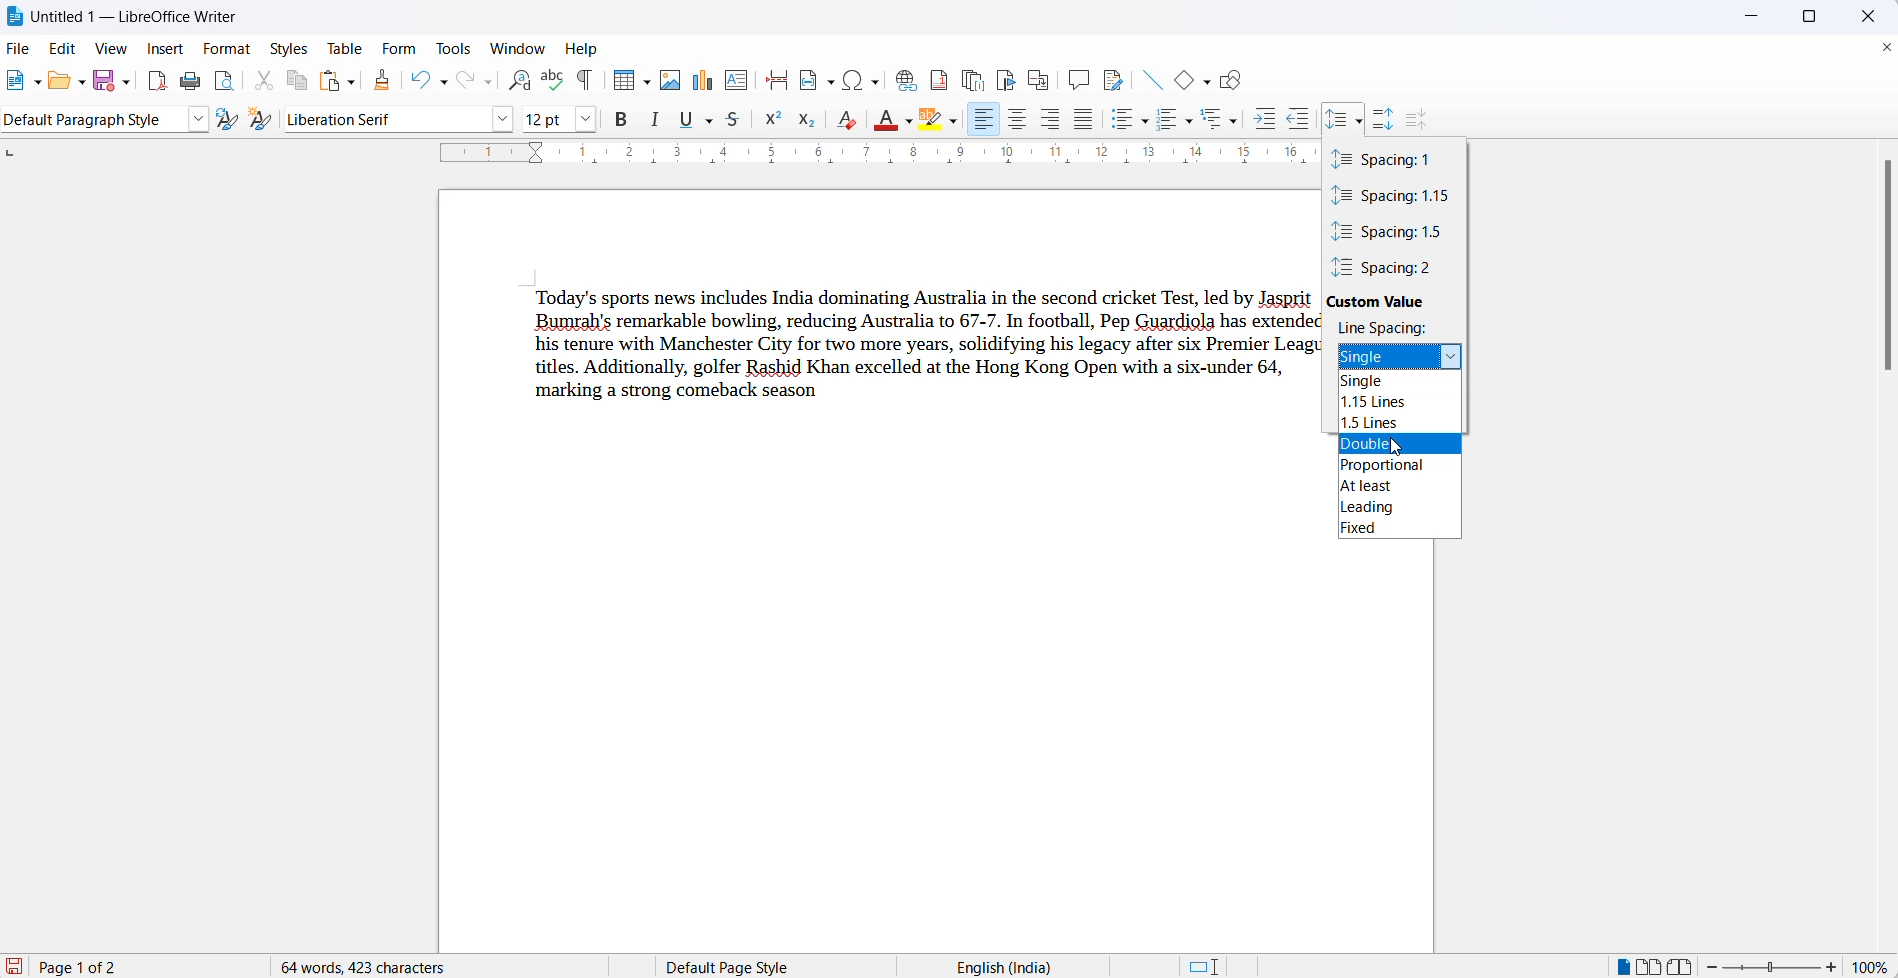  Describe the element at coordinates (291, 46) in the screenshot. I see `styles` at that location.